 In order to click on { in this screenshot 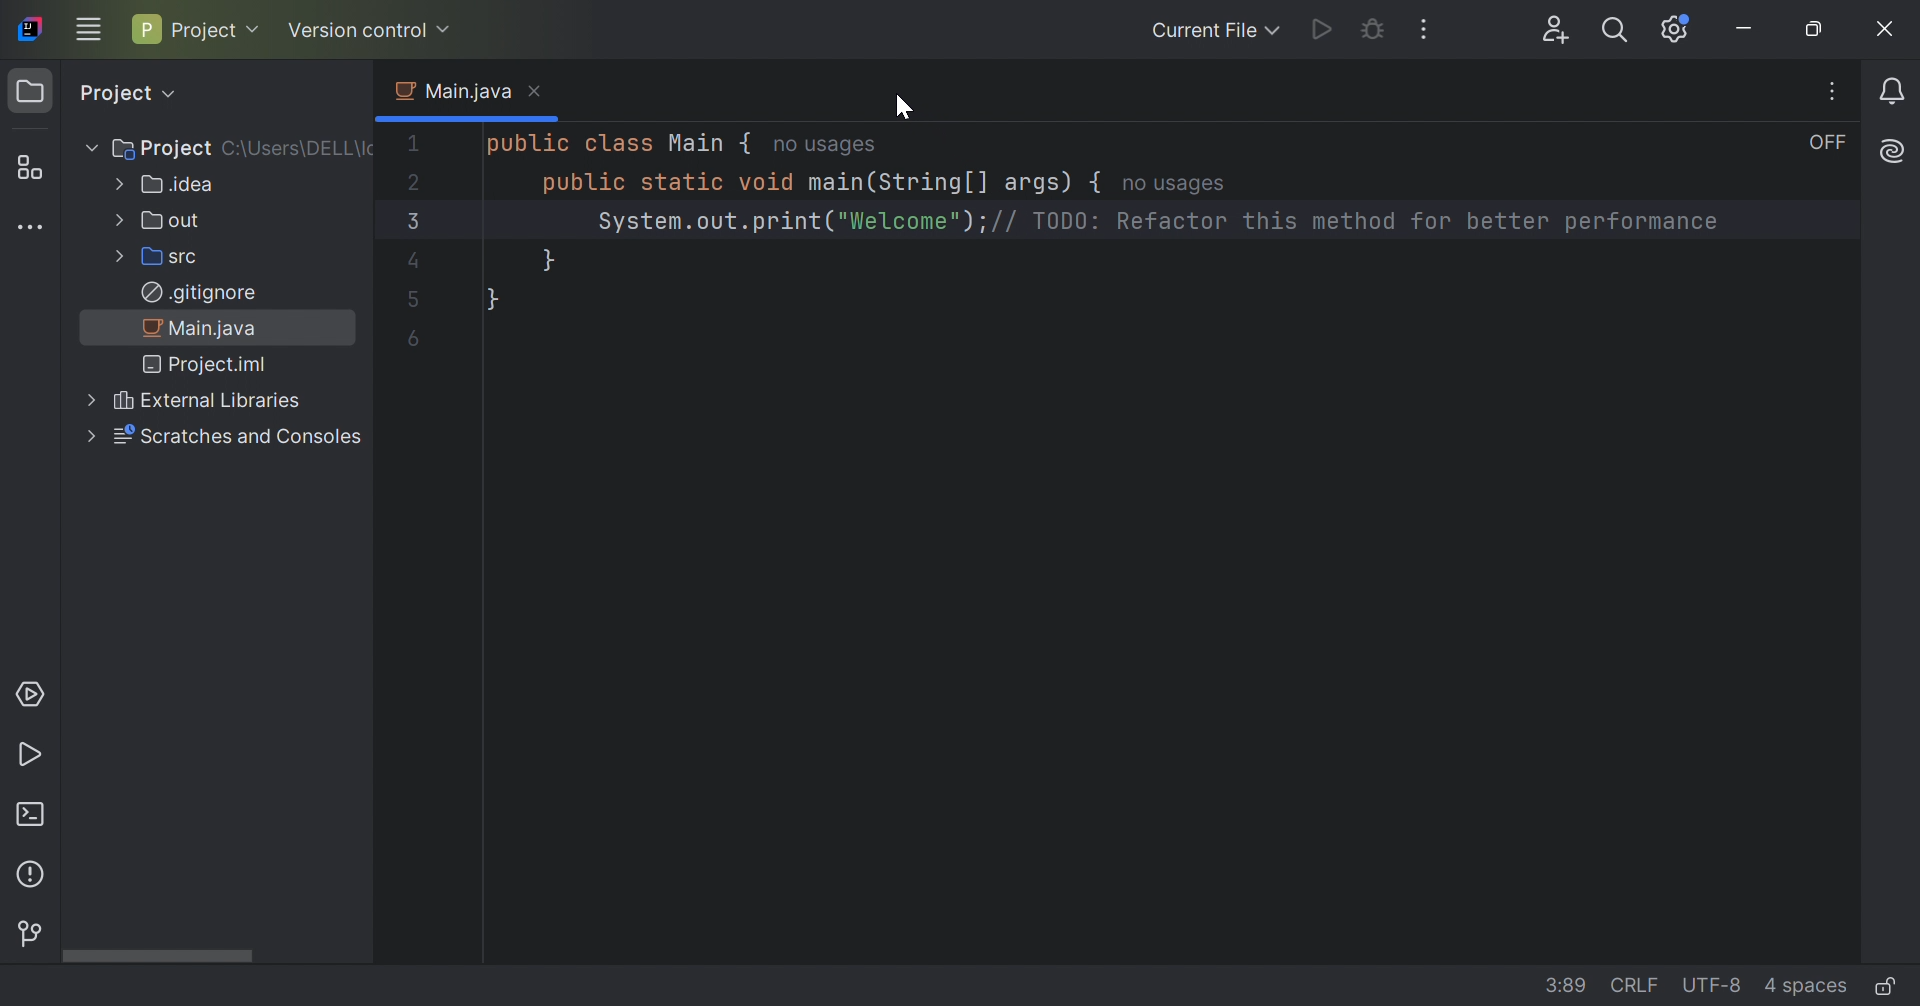, I will do `click(1098, 183)`.